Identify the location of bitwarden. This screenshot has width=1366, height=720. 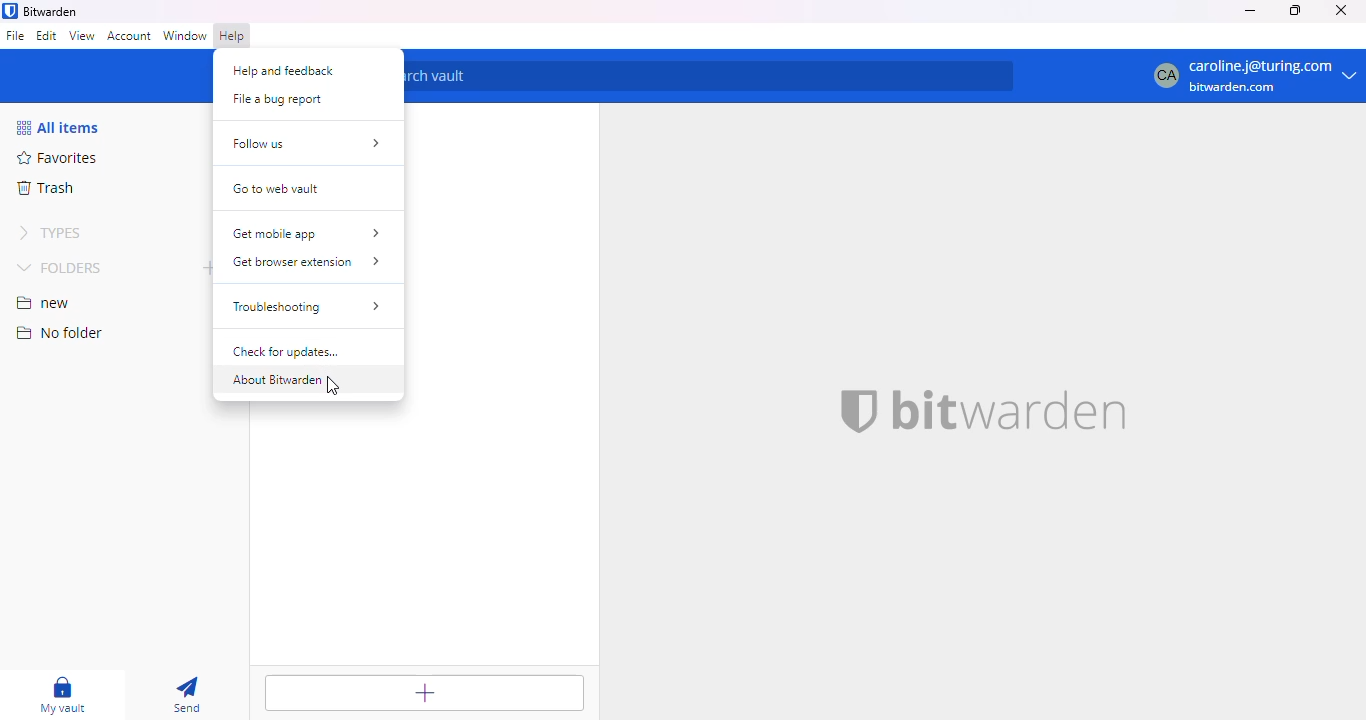
(1007, 412).